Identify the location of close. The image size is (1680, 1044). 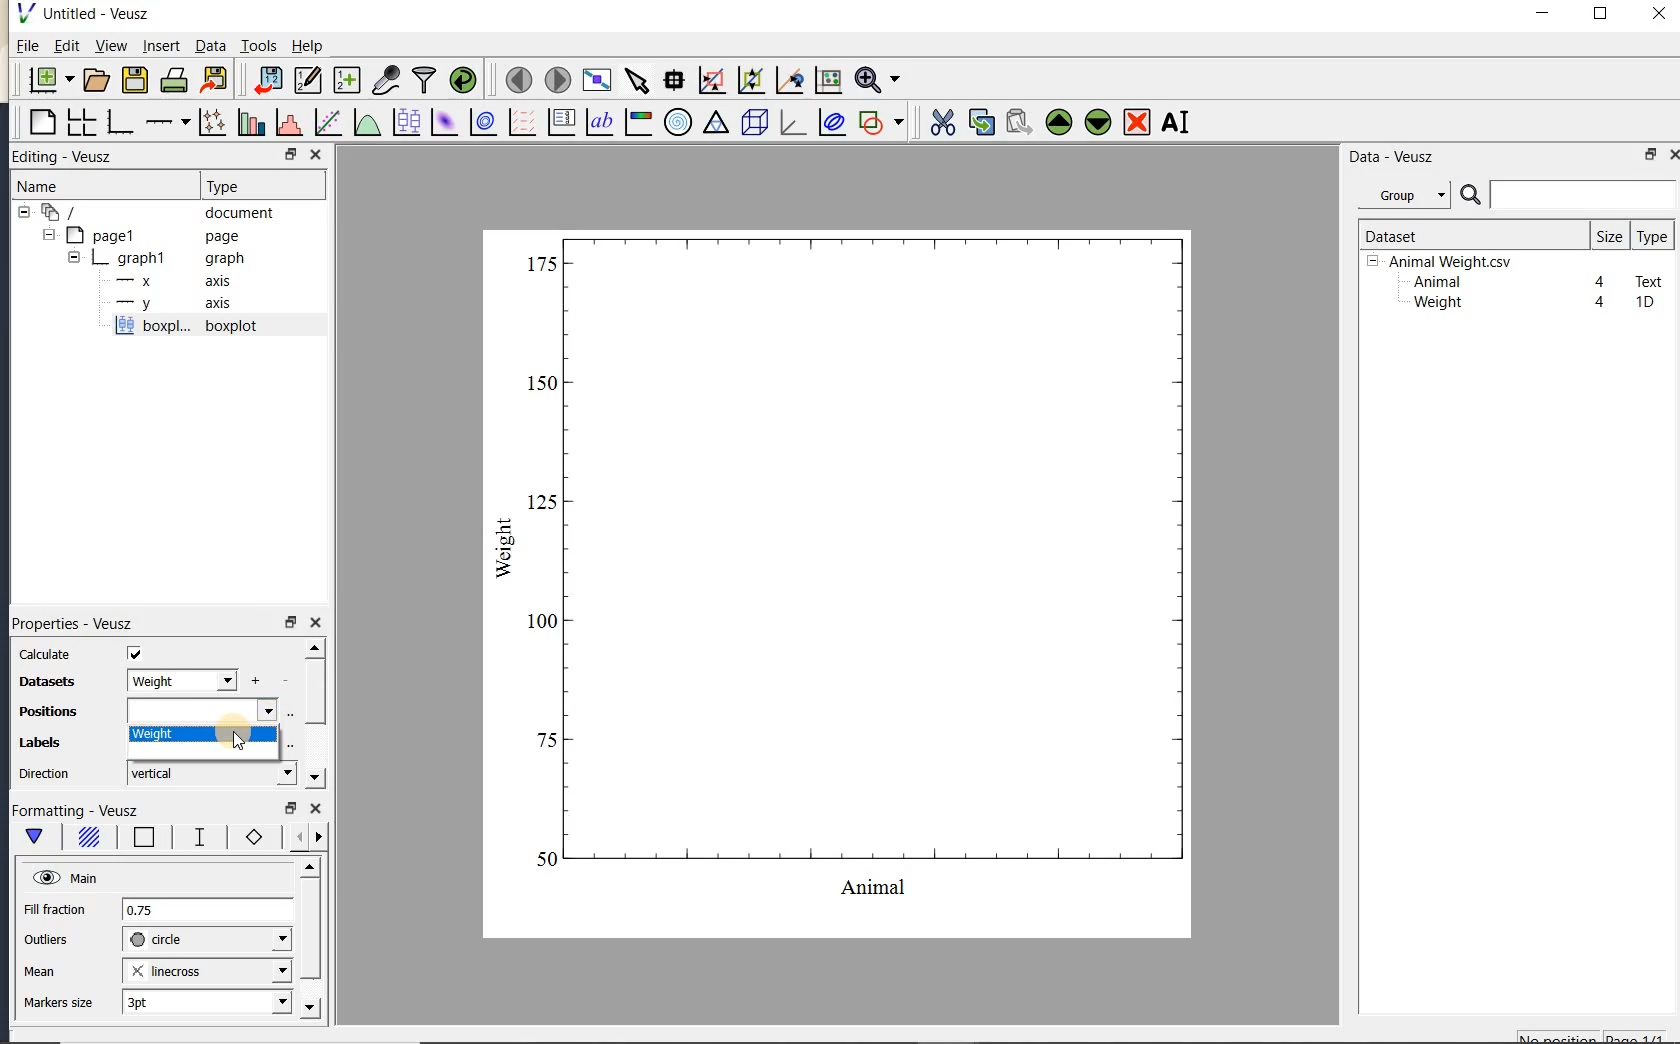
(1659, 15).